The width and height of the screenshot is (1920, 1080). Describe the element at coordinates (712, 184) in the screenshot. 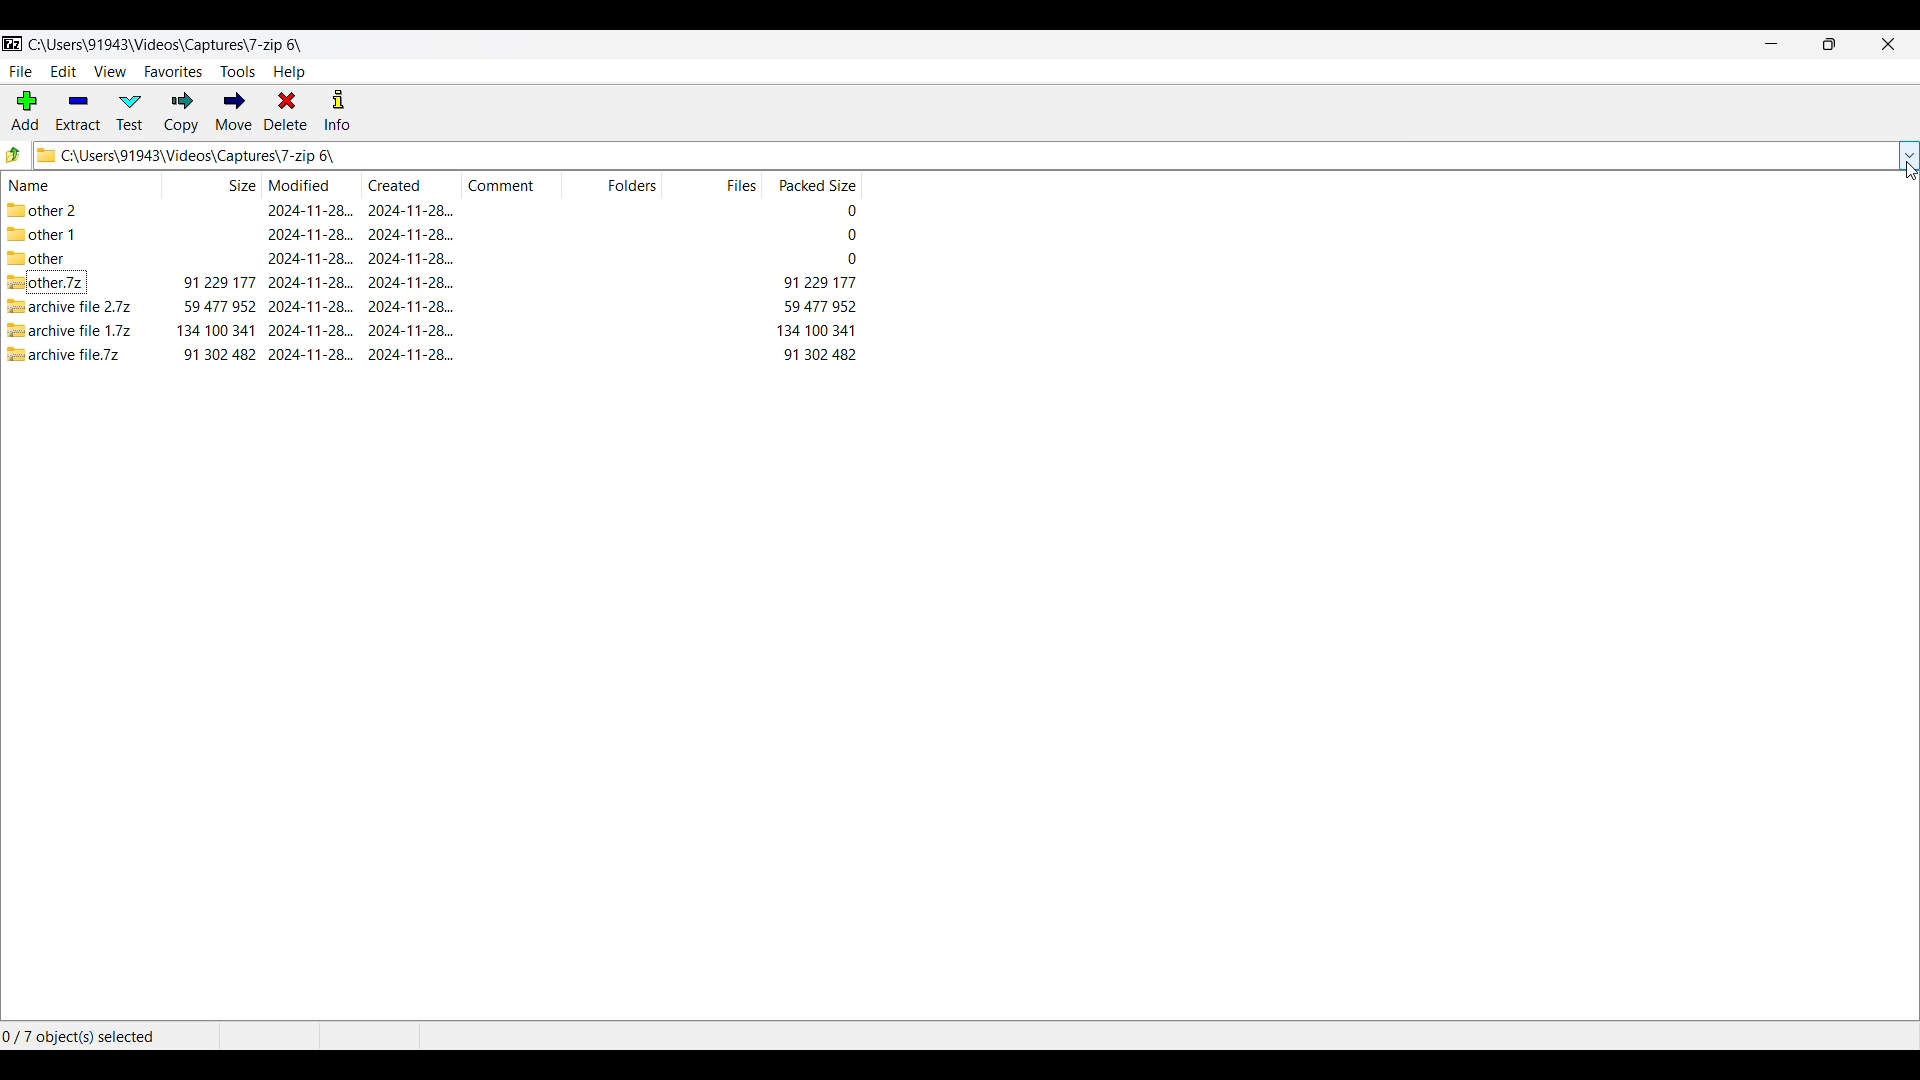

I see `Files column` at that location.